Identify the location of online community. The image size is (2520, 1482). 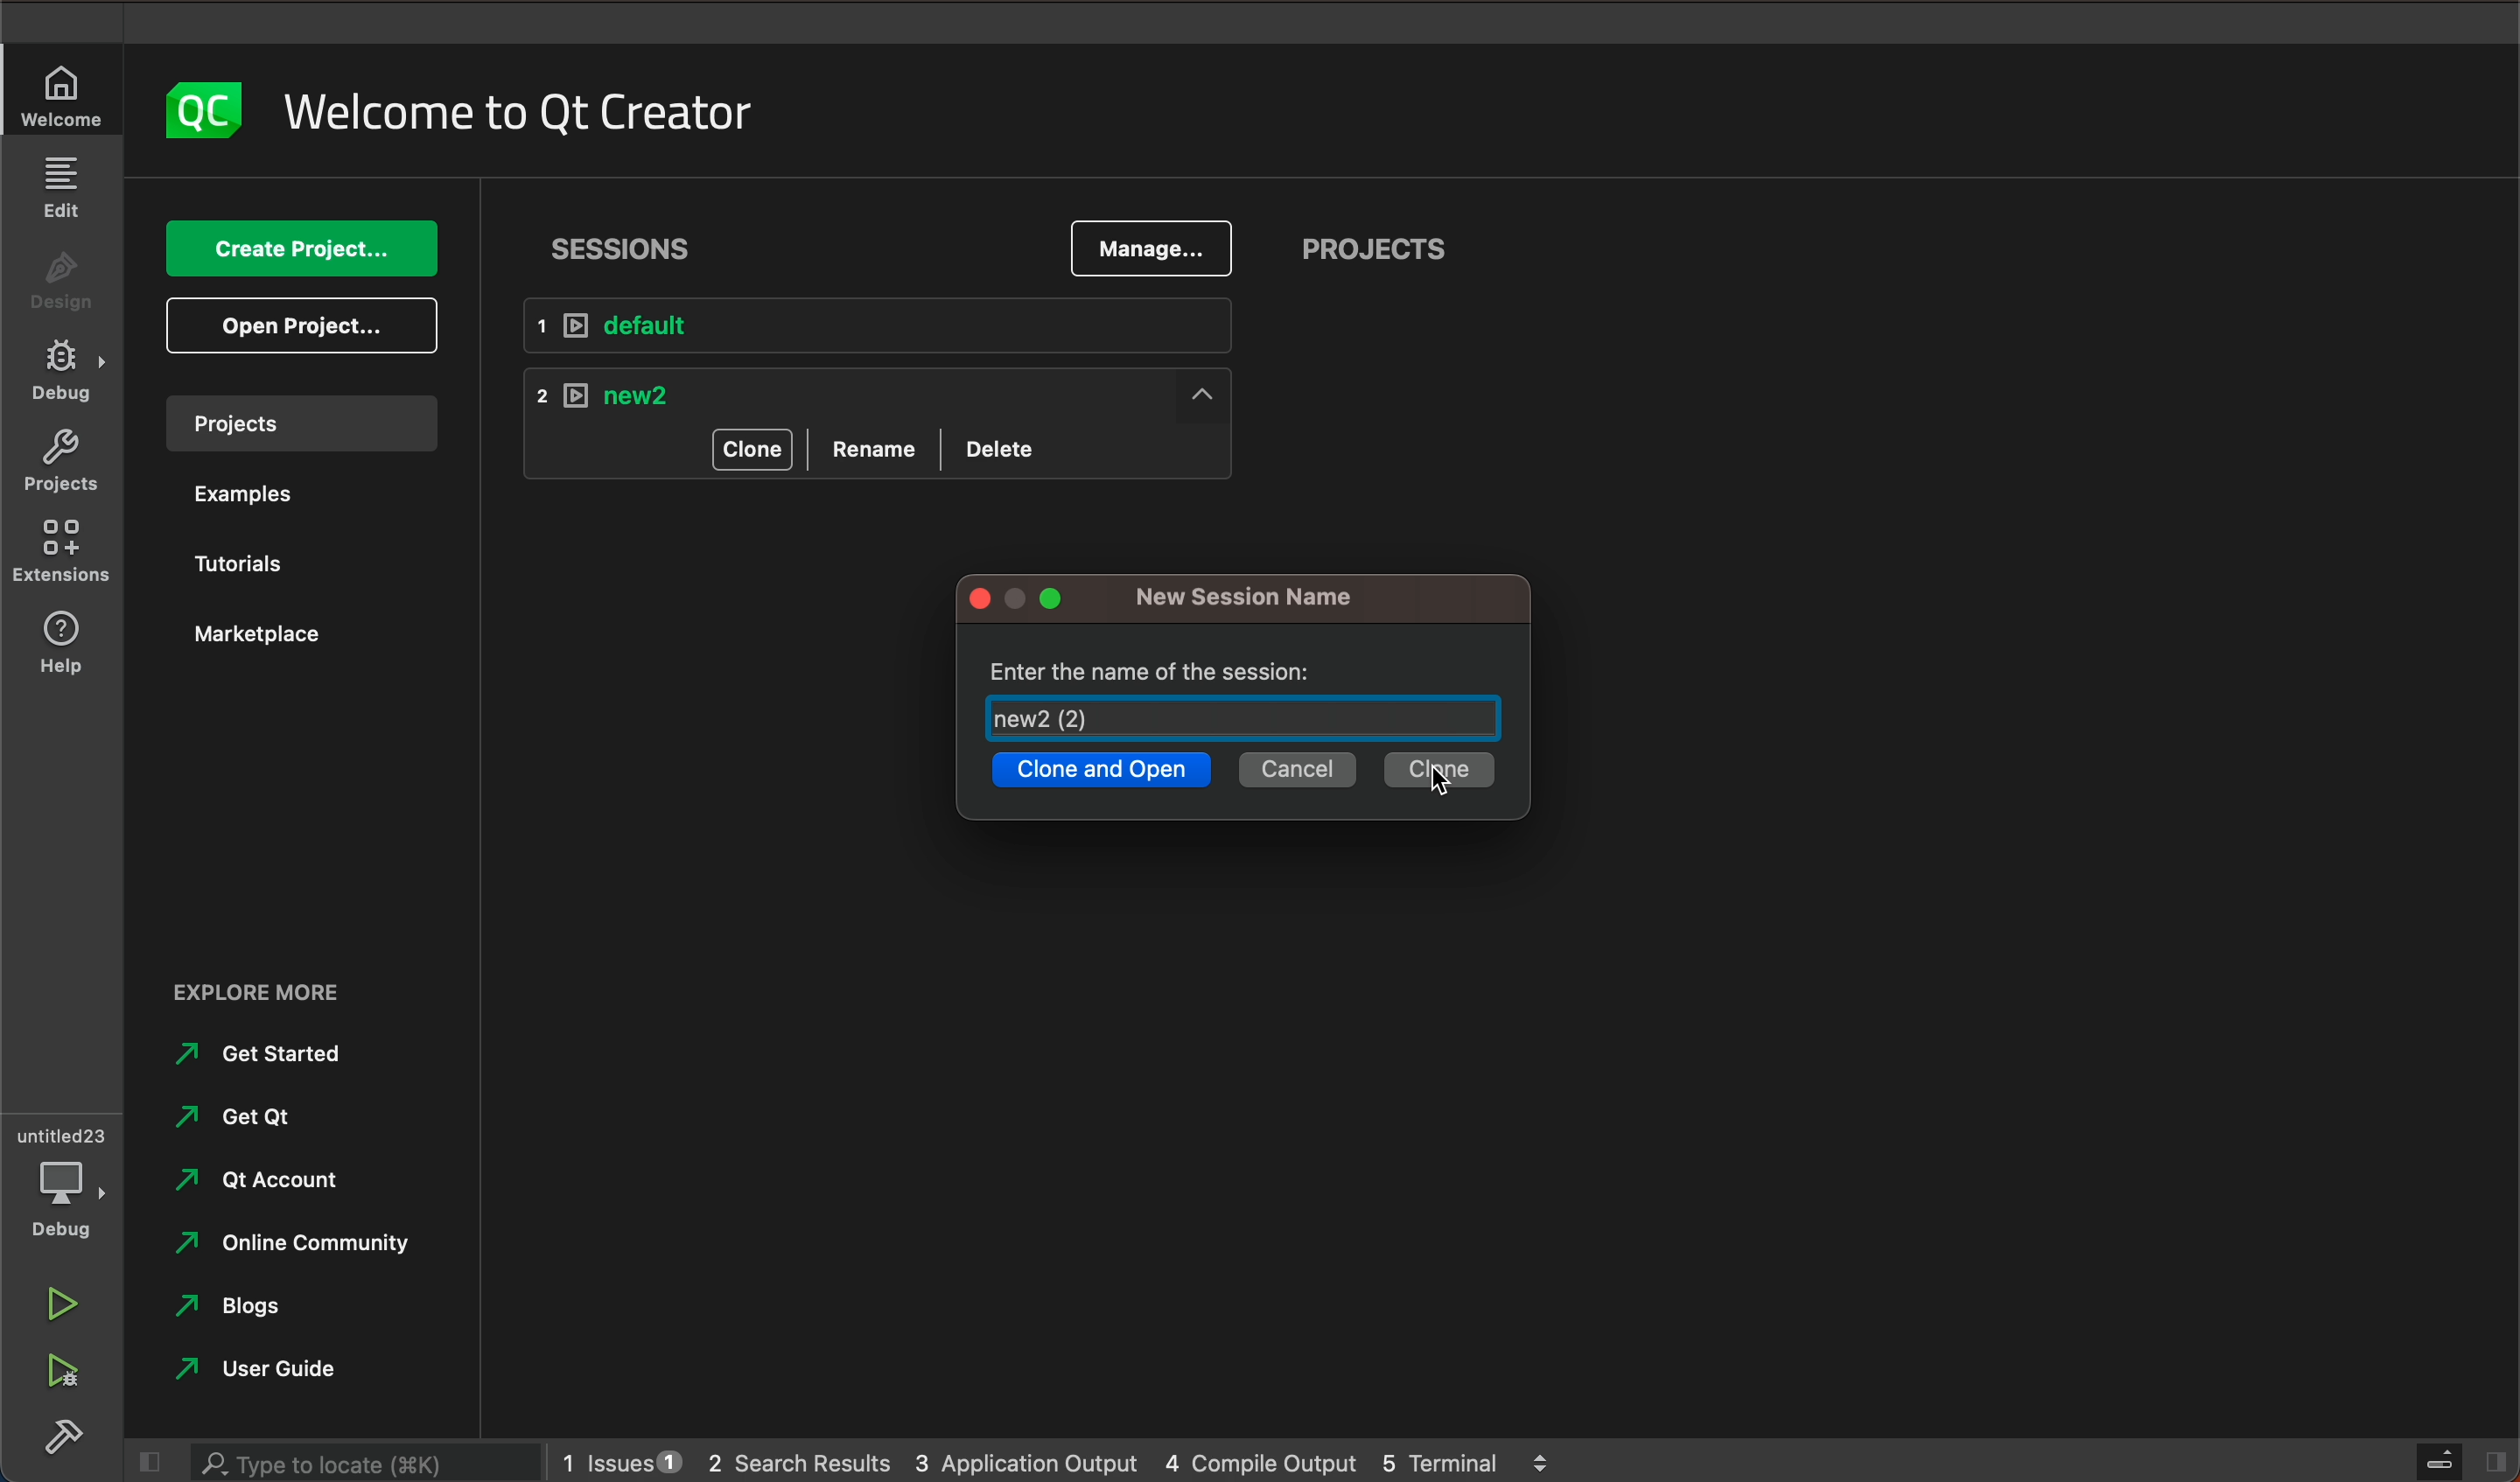
(314, 1243).